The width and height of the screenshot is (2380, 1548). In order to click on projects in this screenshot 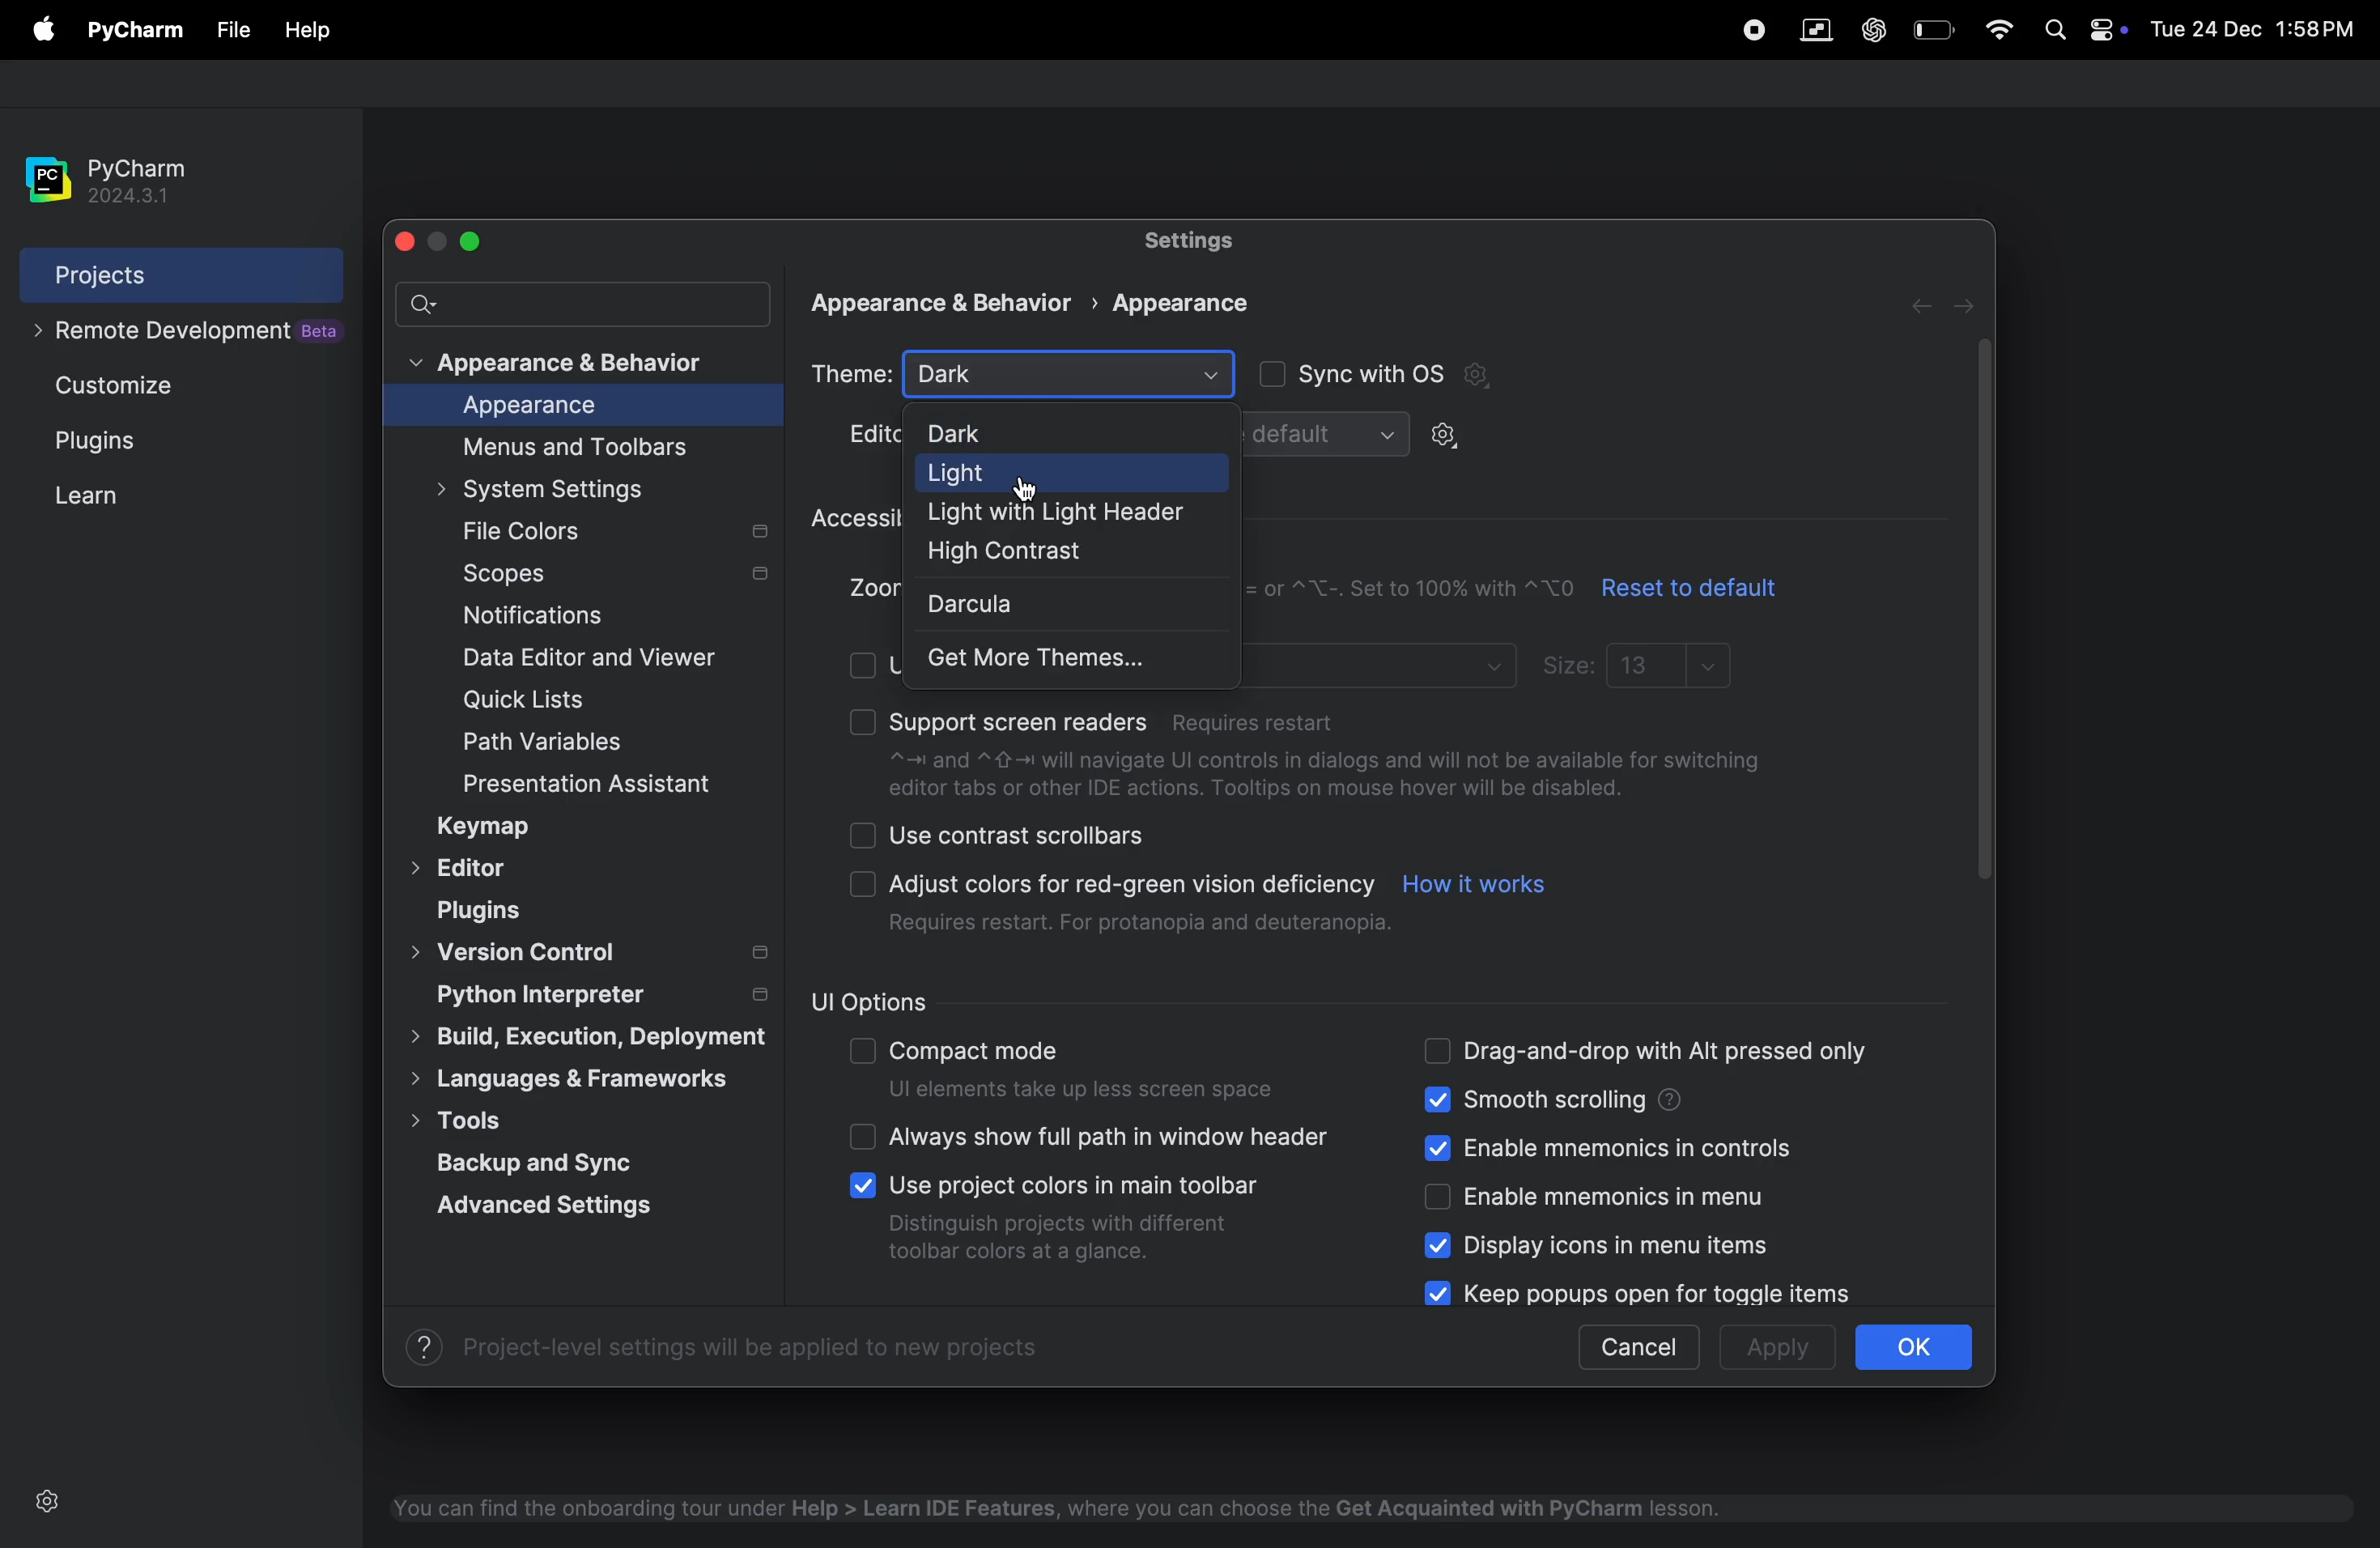, I will do `click(154, 275)`.